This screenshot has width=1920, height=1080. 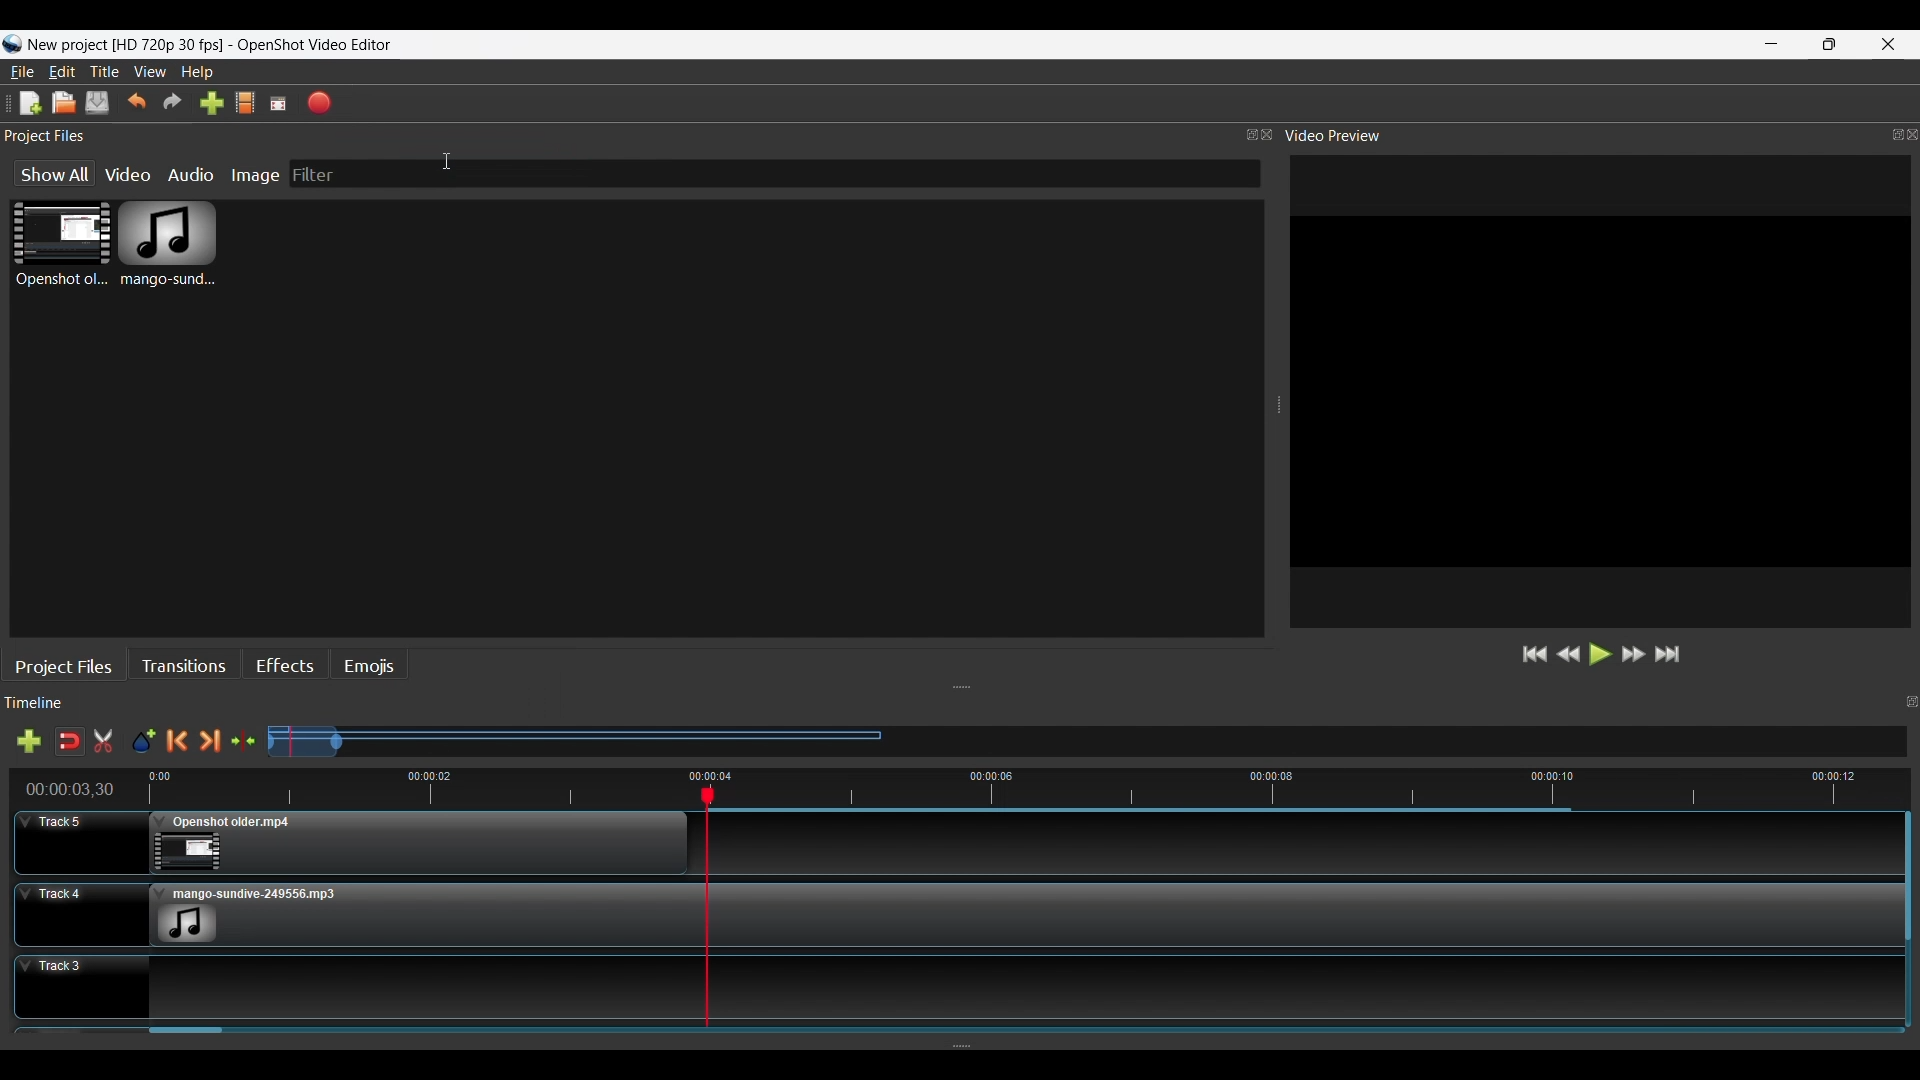 I want to click on Fast Forward, so click(x=1634, y=653).